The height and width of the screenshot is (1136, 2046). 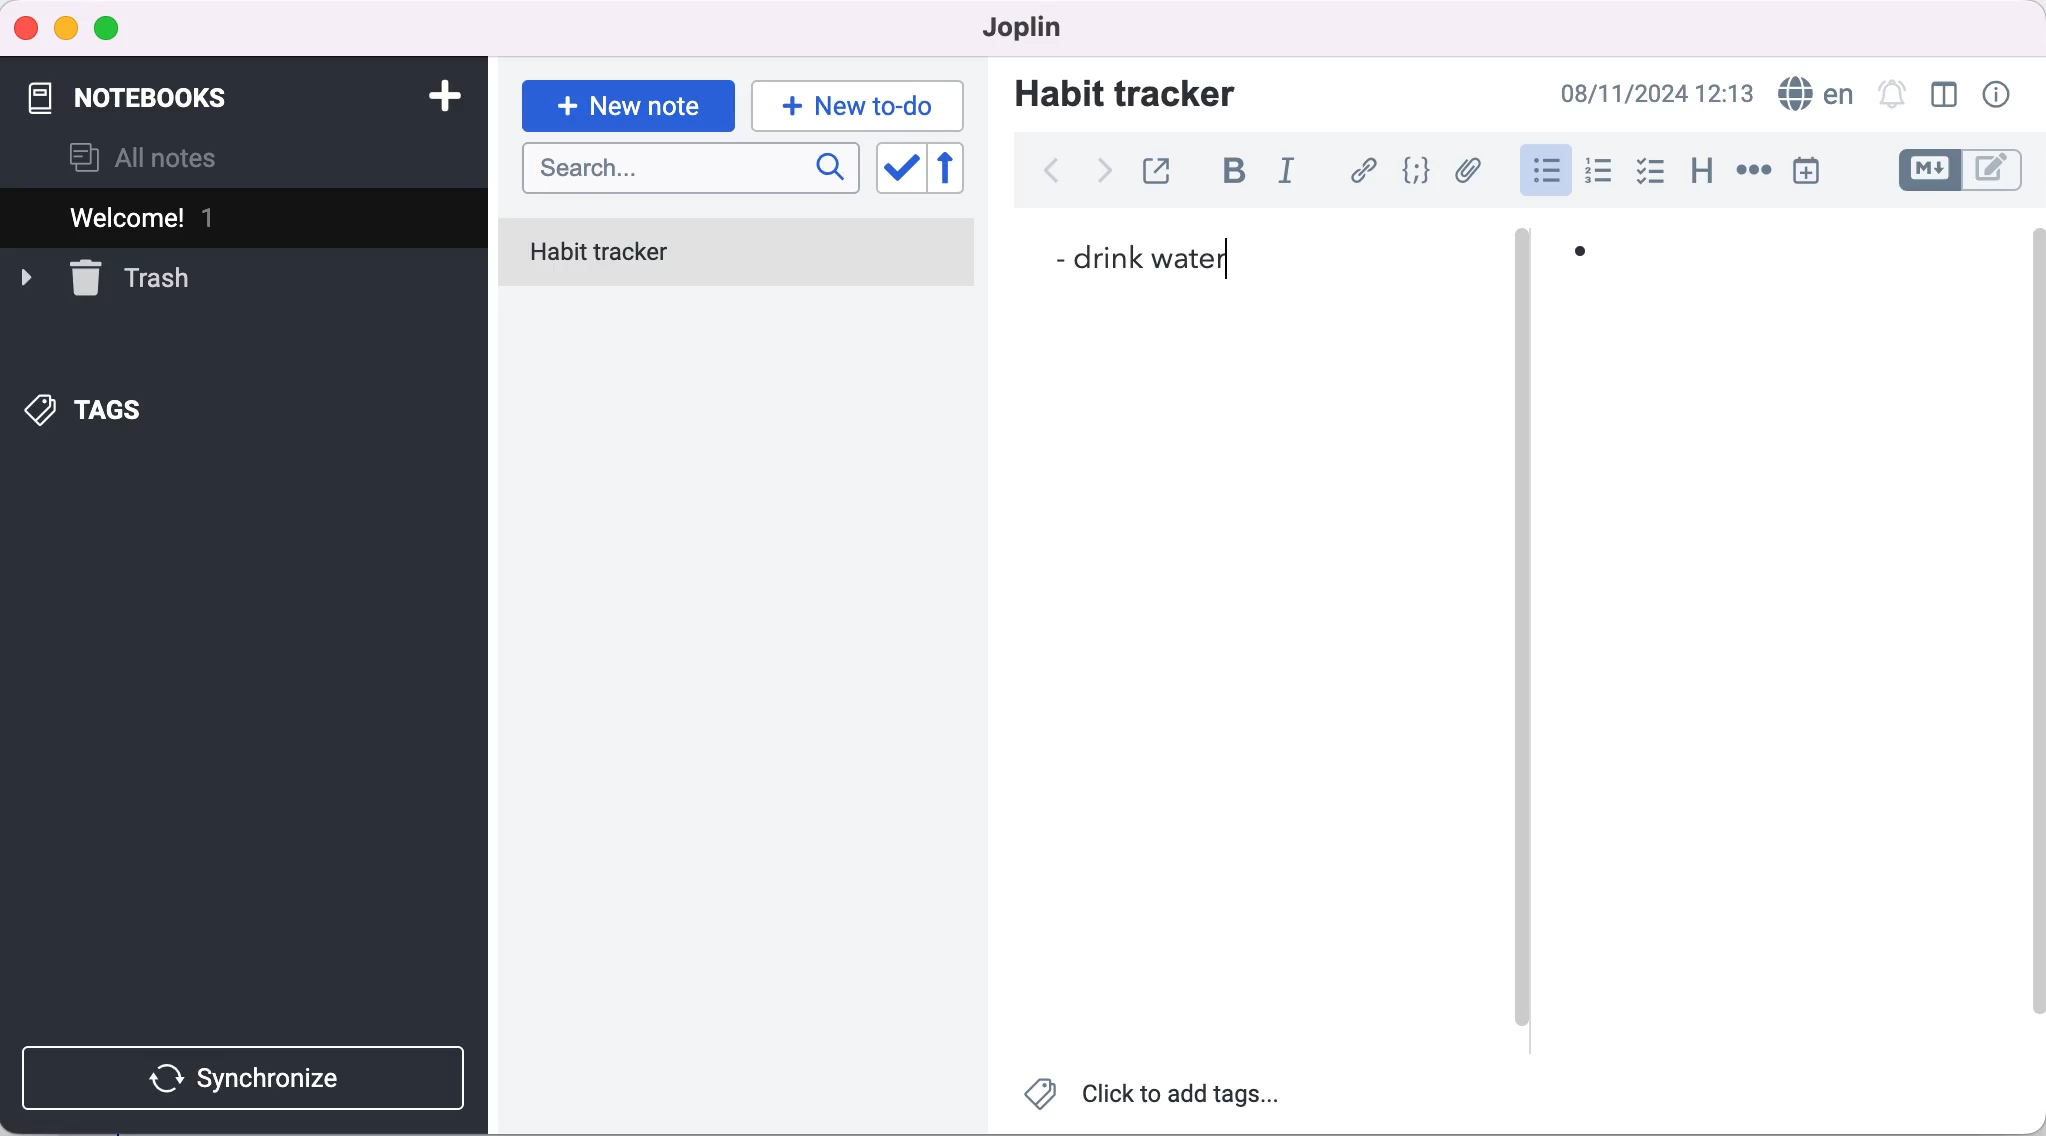 I want to click on notebooks, so click(x=159, y=88).